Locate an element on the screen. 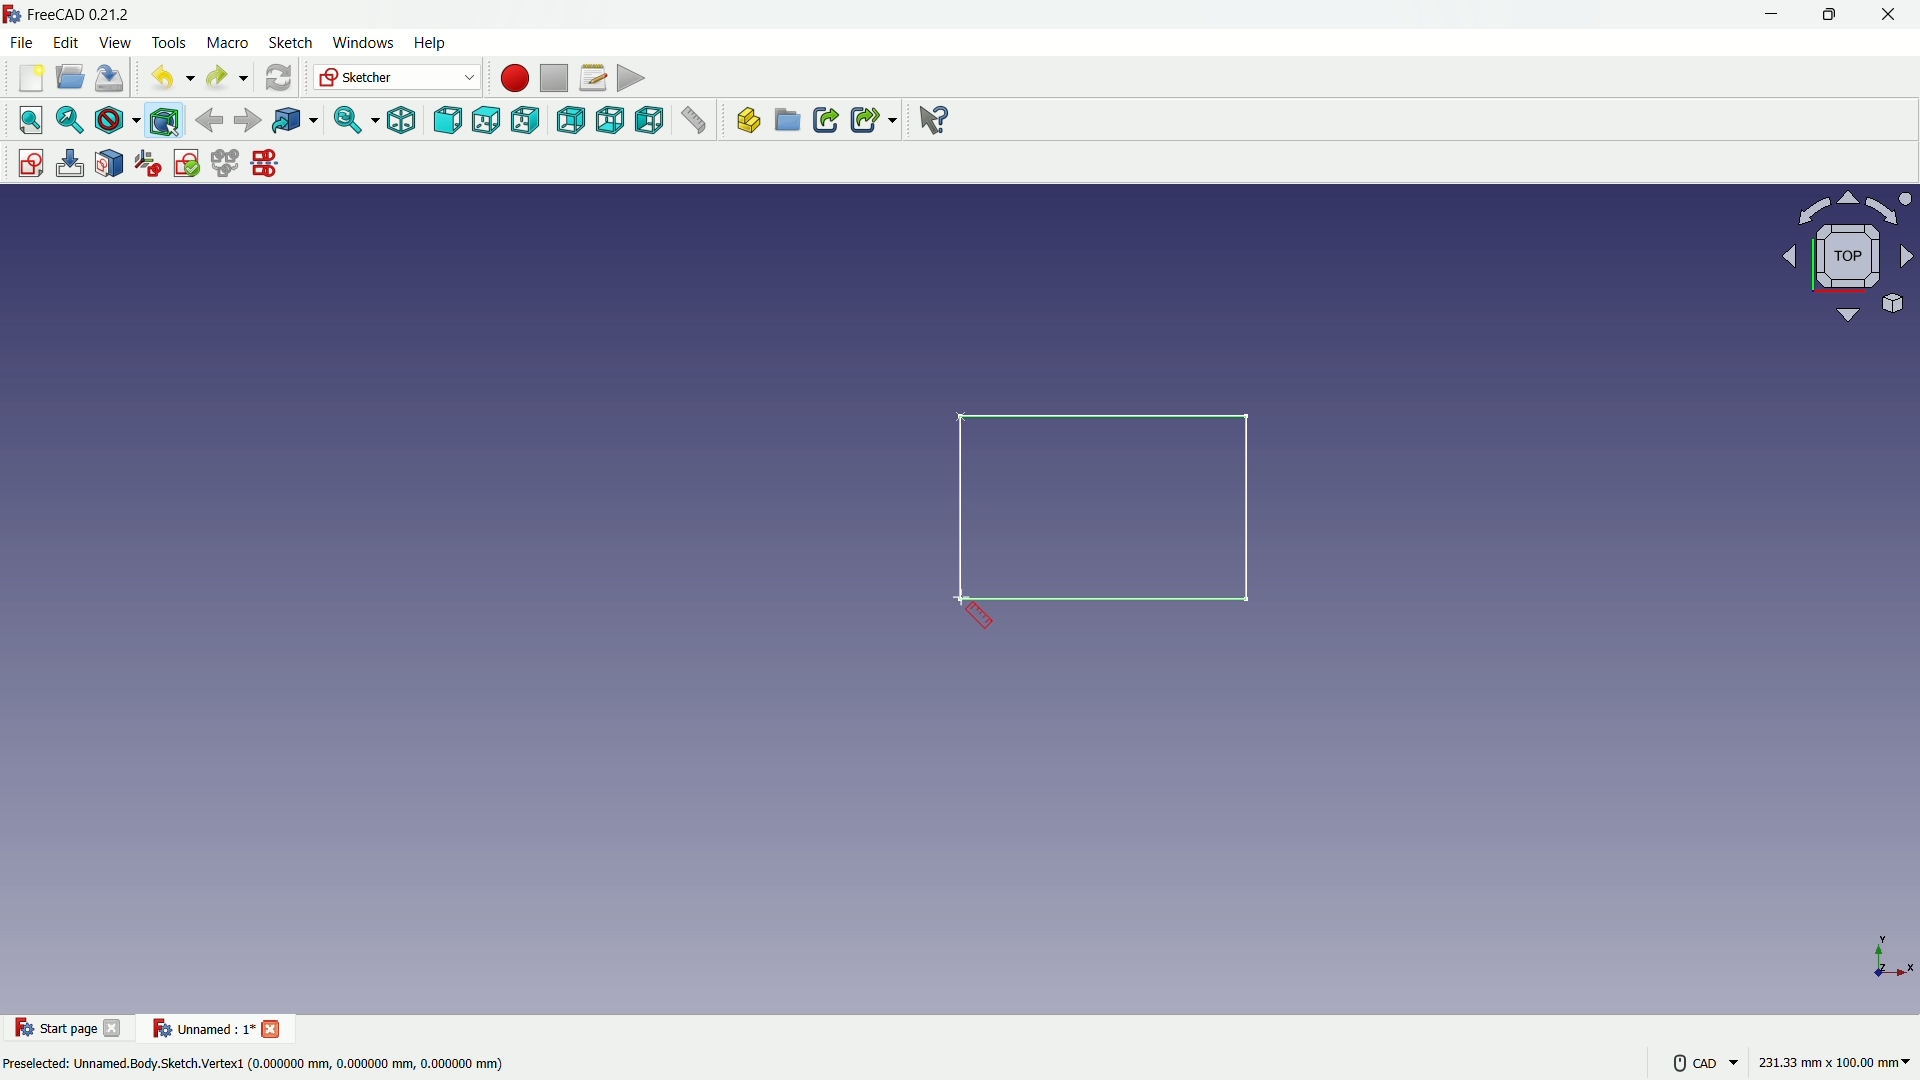 The width and height of the screenshot is (1920, 1080). map sketch to face is located at coordinates (110, 163).